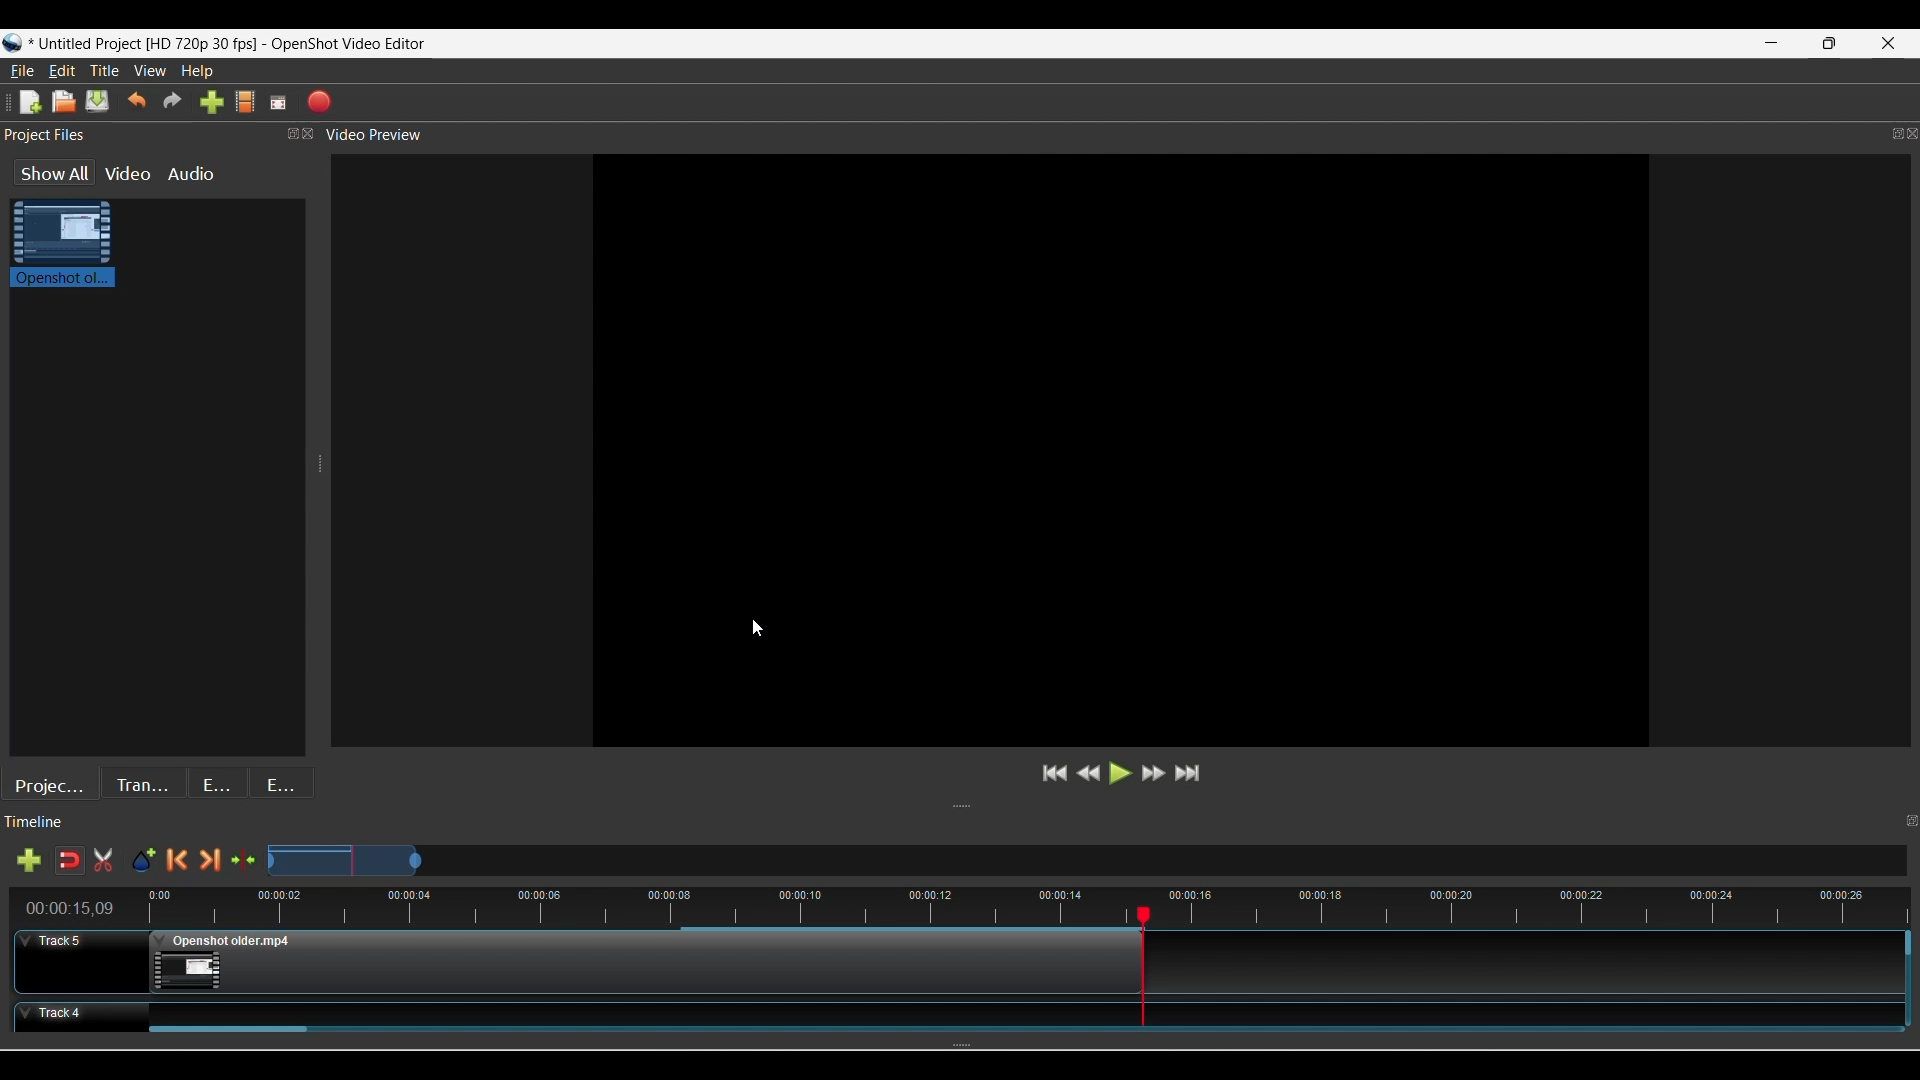 The image size is (1920, 1080). I want to click on Next marker, so click(210, 860).